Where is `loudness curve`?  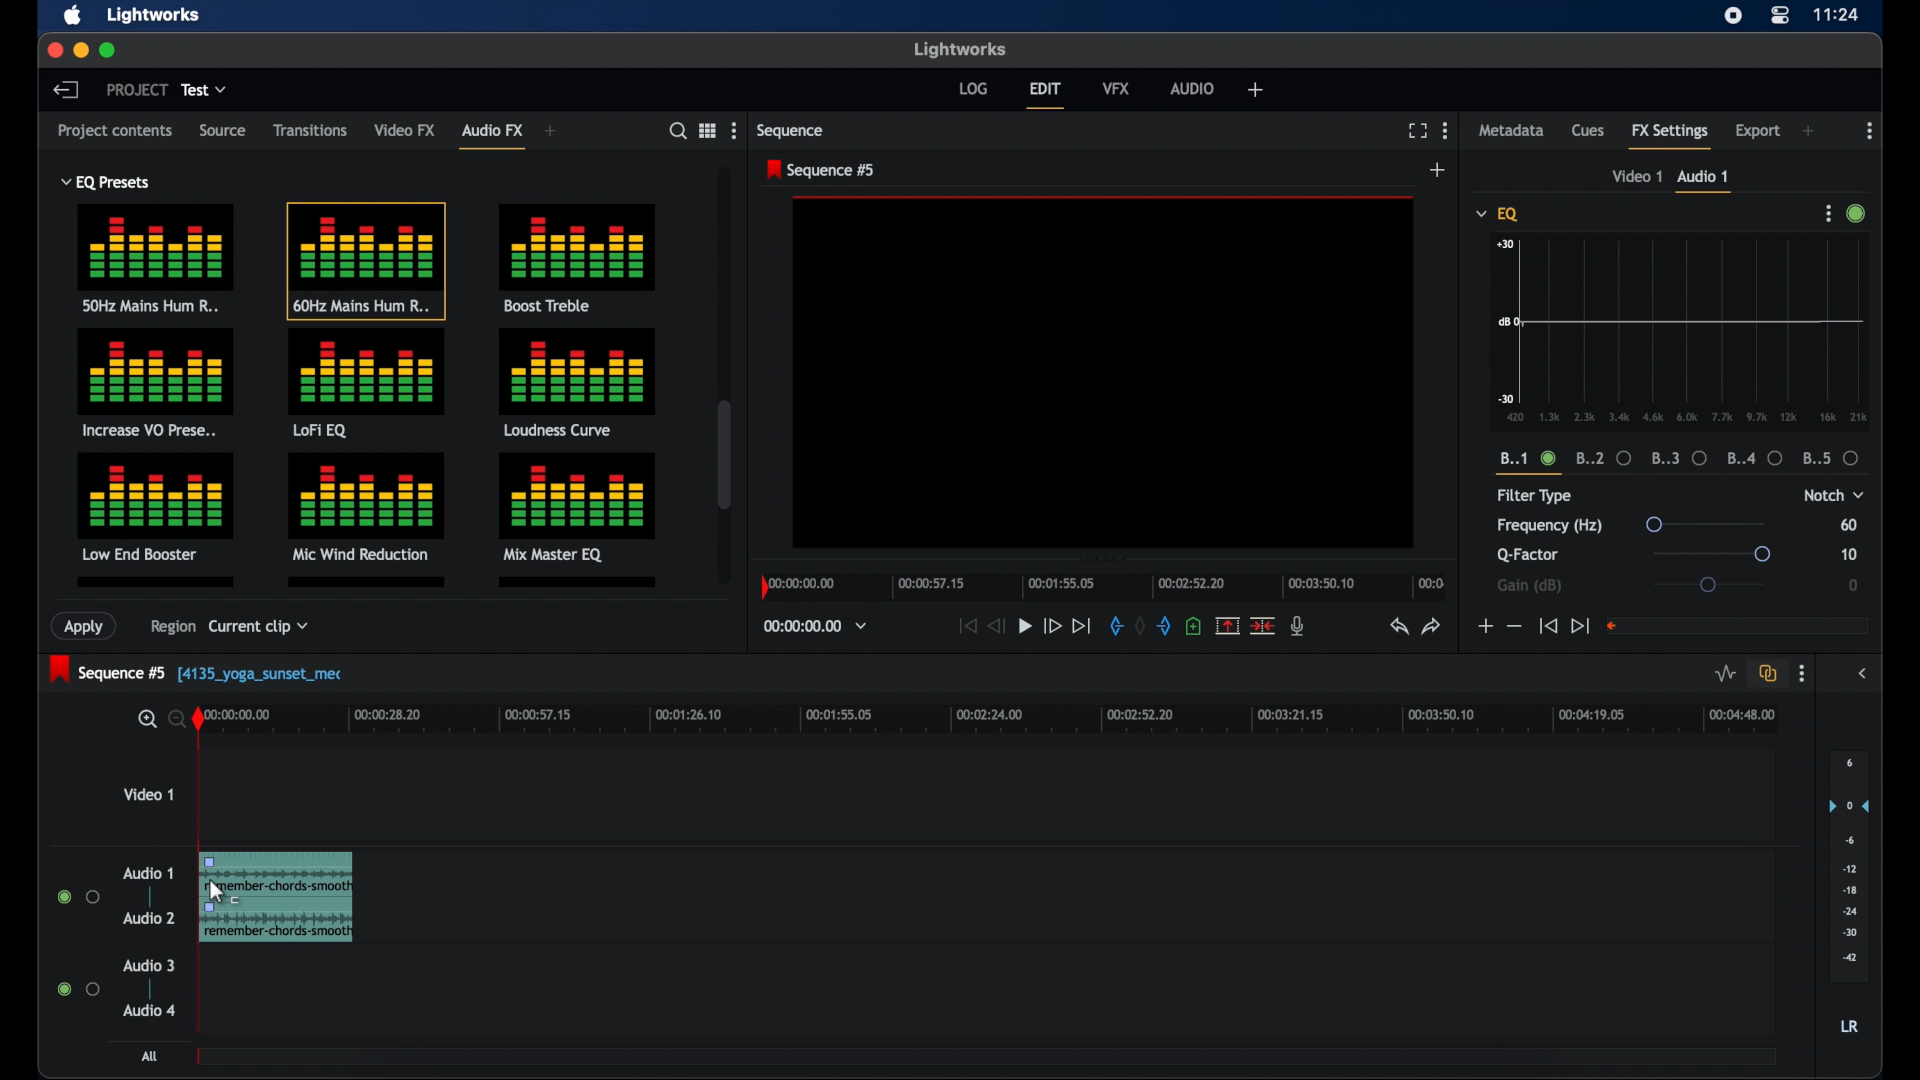
loudness curve is located at coordinates (578, 382).